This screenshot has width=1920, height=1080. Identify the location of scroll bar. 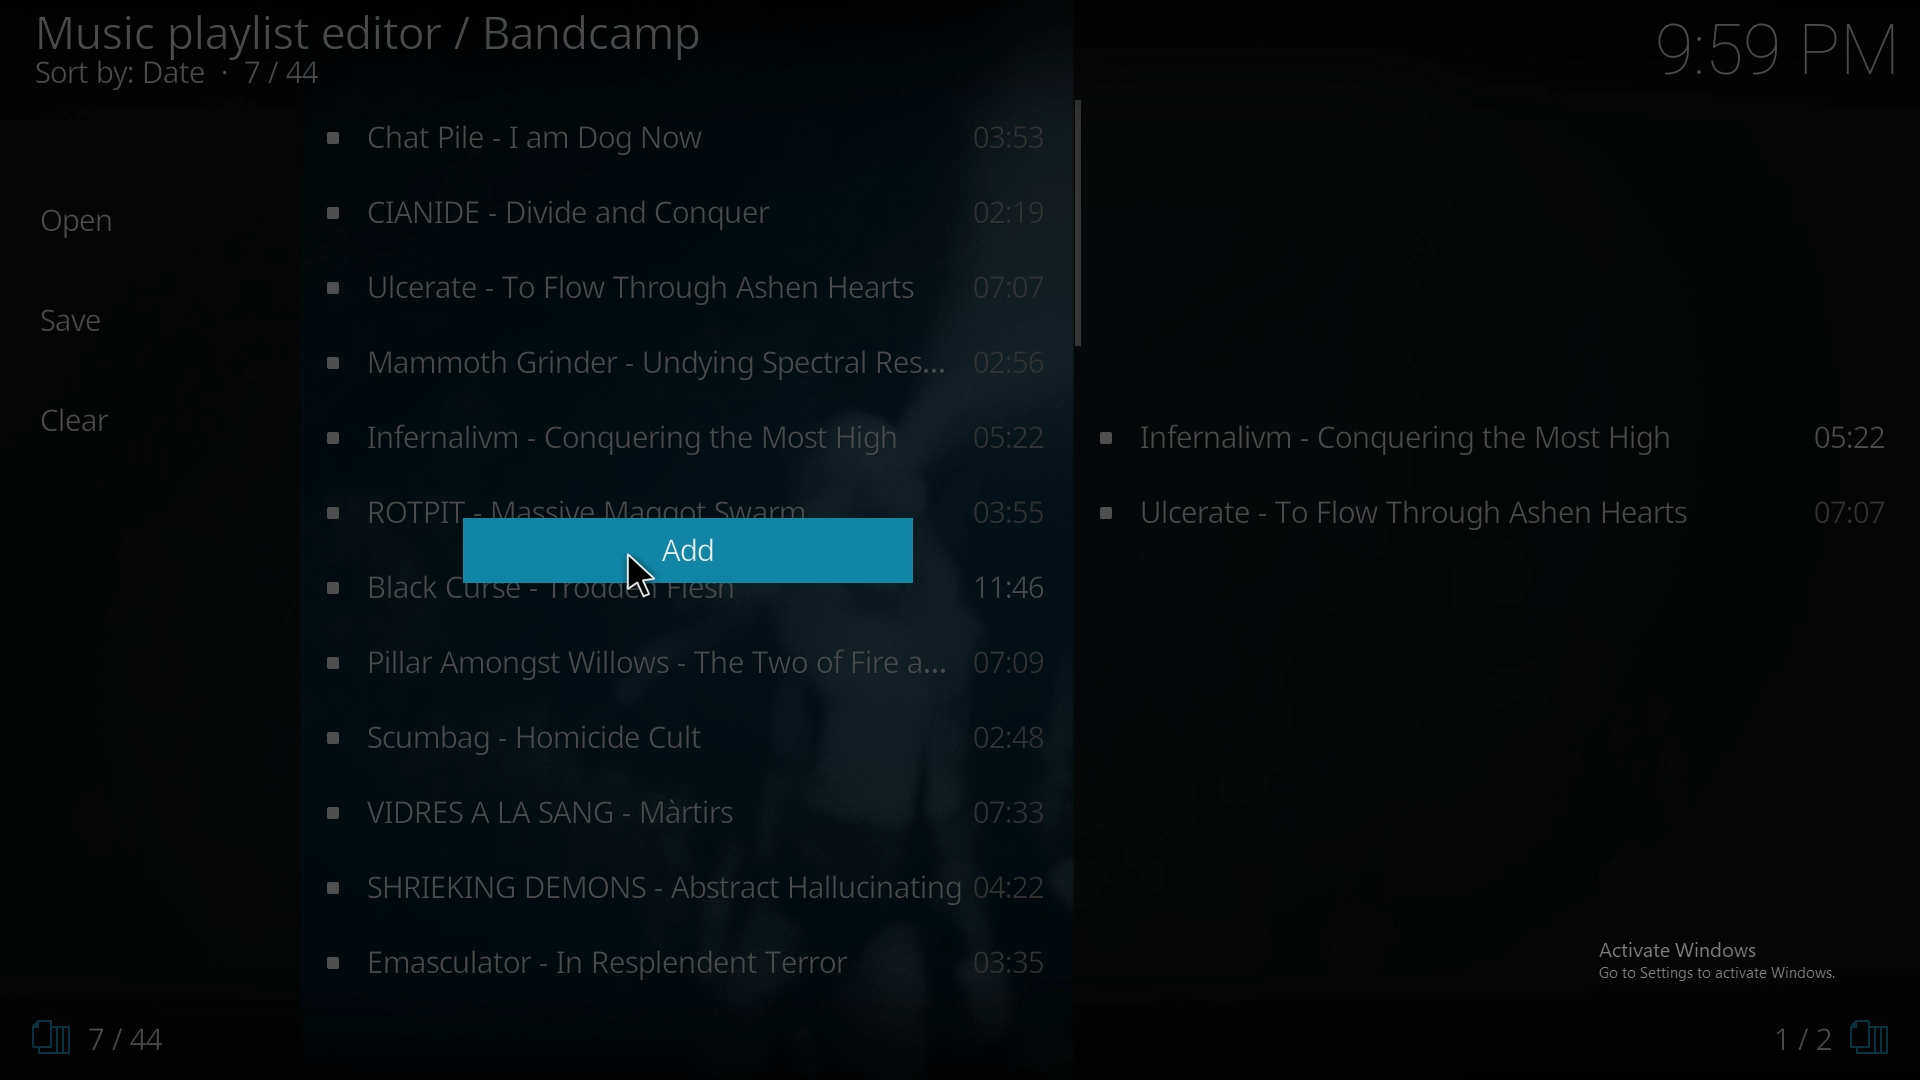
(1085, 231).